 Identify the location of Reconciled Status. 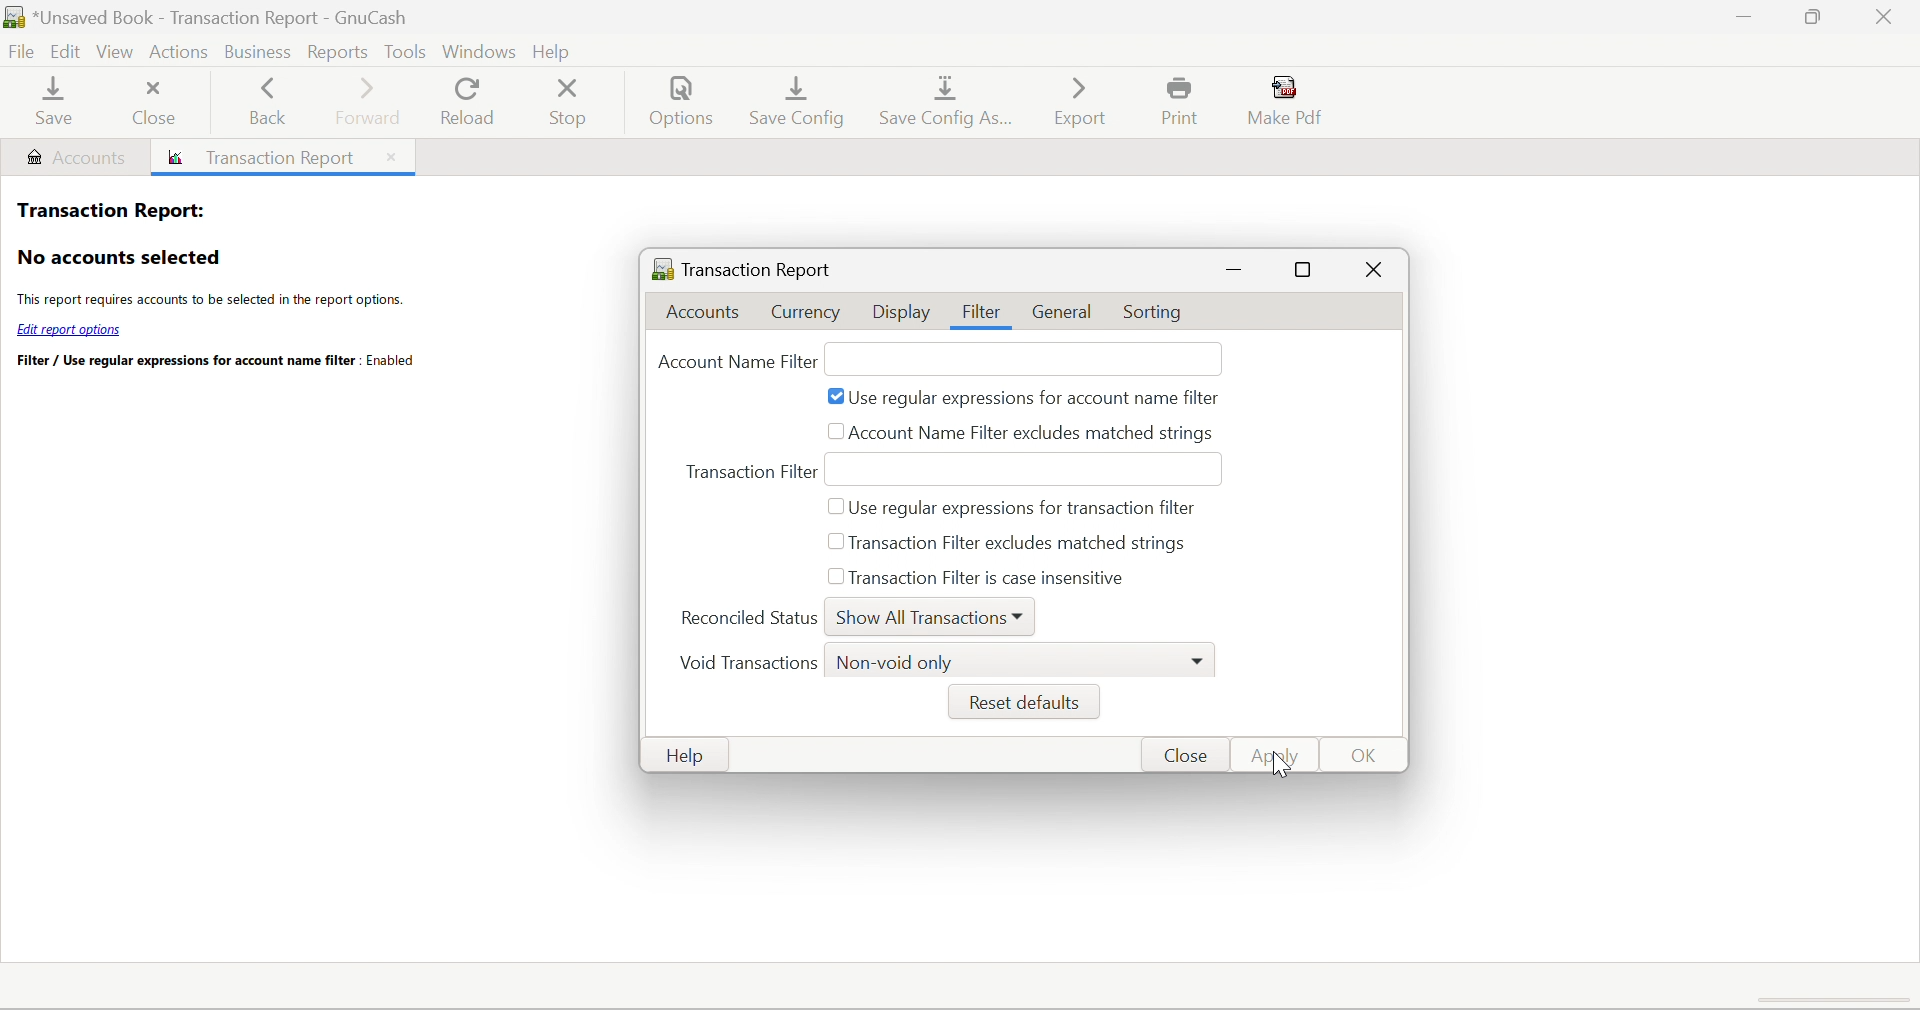
(749, 617).